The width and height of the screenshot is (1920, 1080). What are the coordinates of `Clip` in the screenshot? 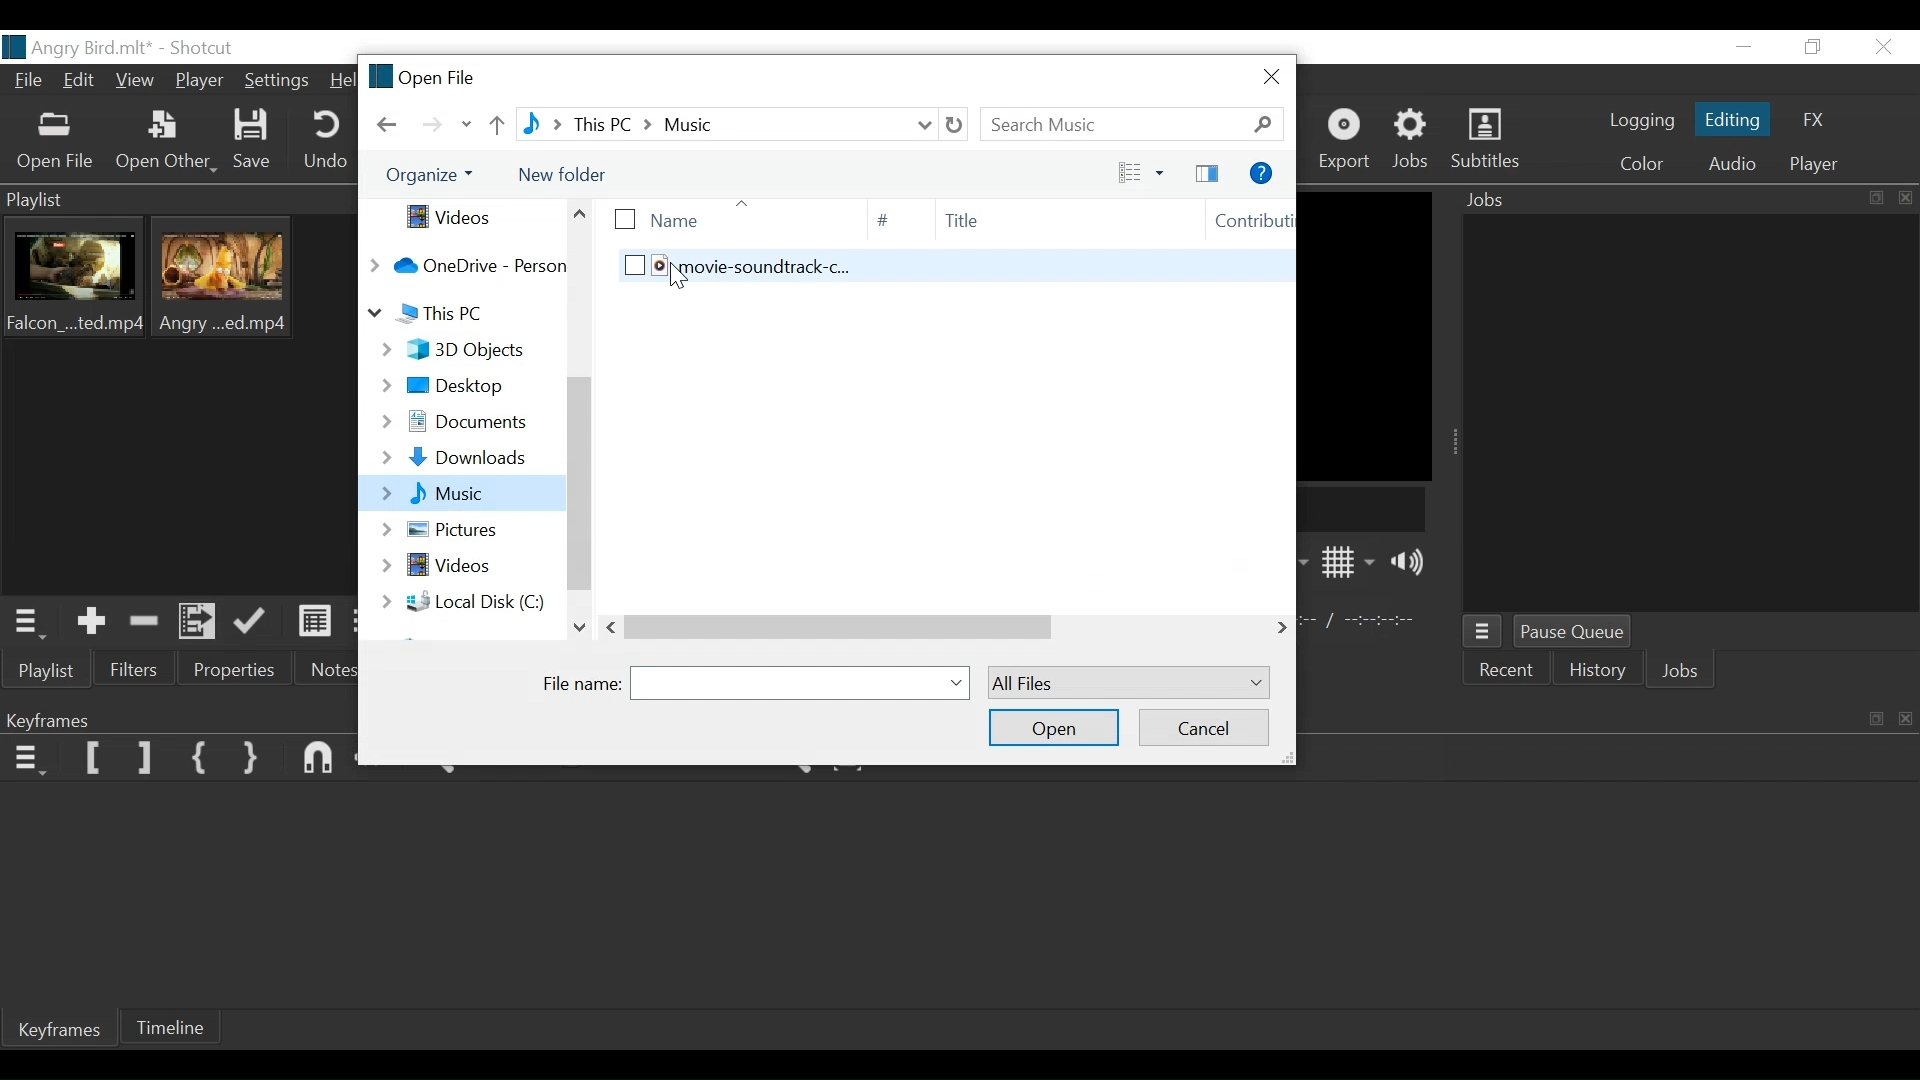 It's located at (230, 283).